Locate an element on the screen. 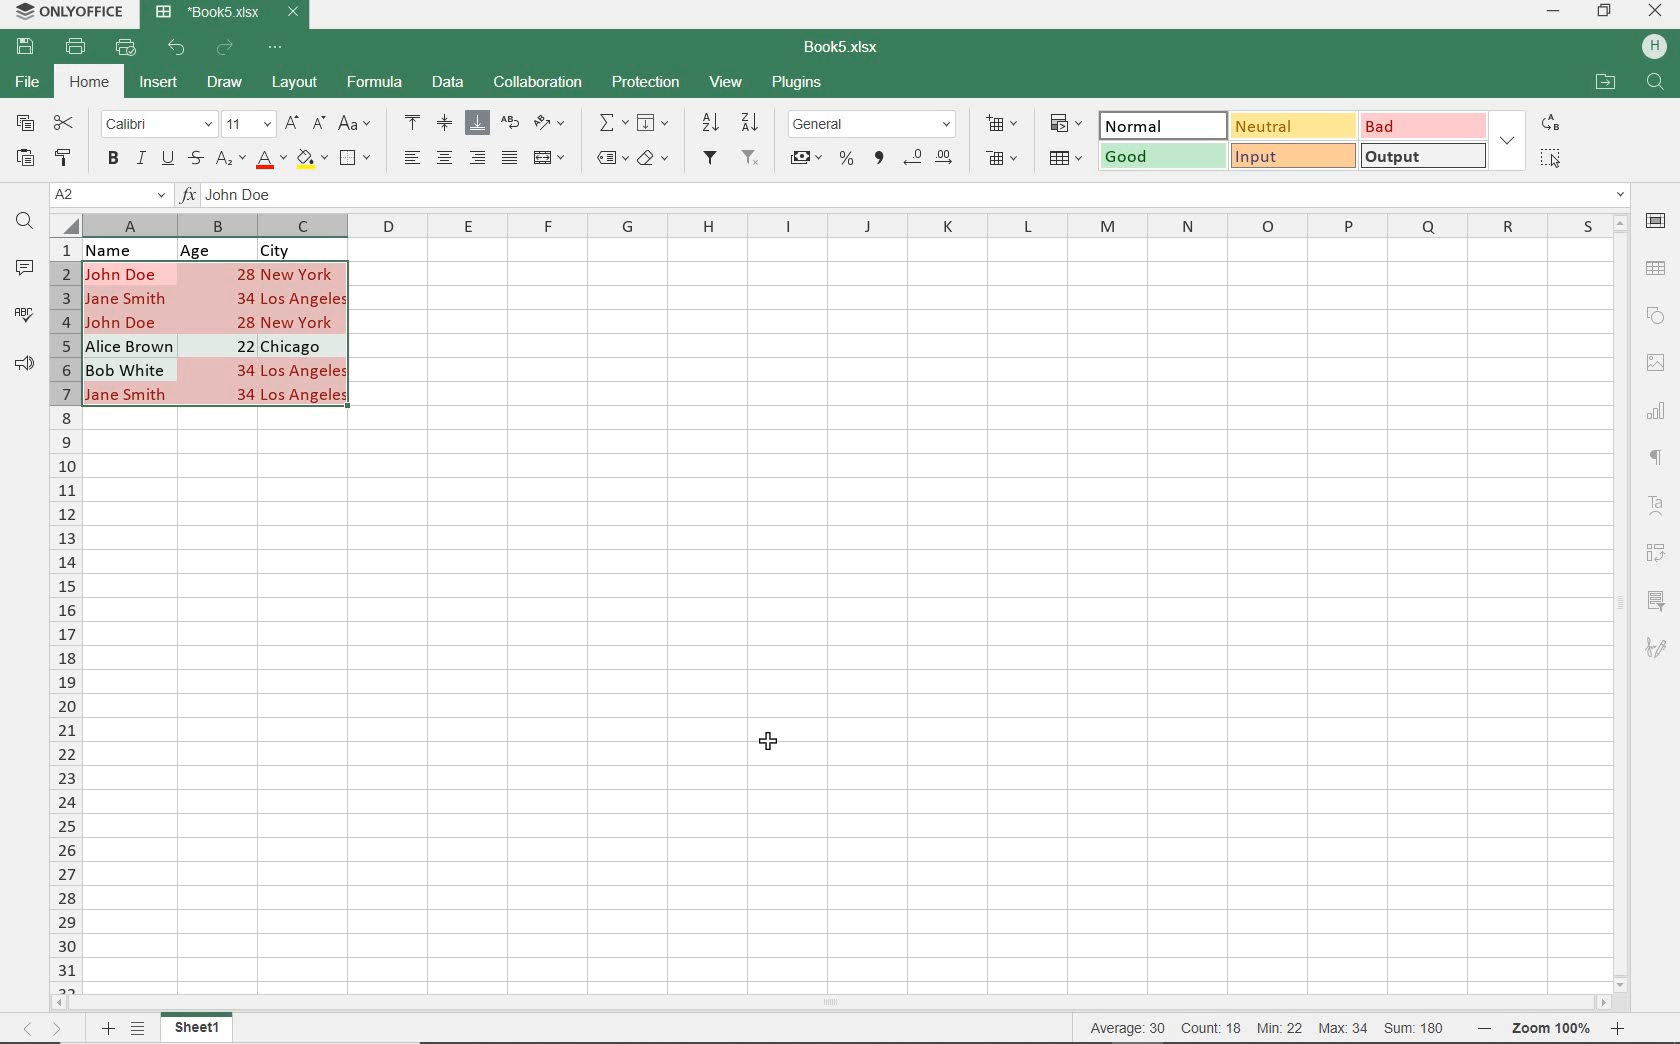 The width and height of the screenshot is (1680, 1044). CLEAR is located at coordinates (652, 161).